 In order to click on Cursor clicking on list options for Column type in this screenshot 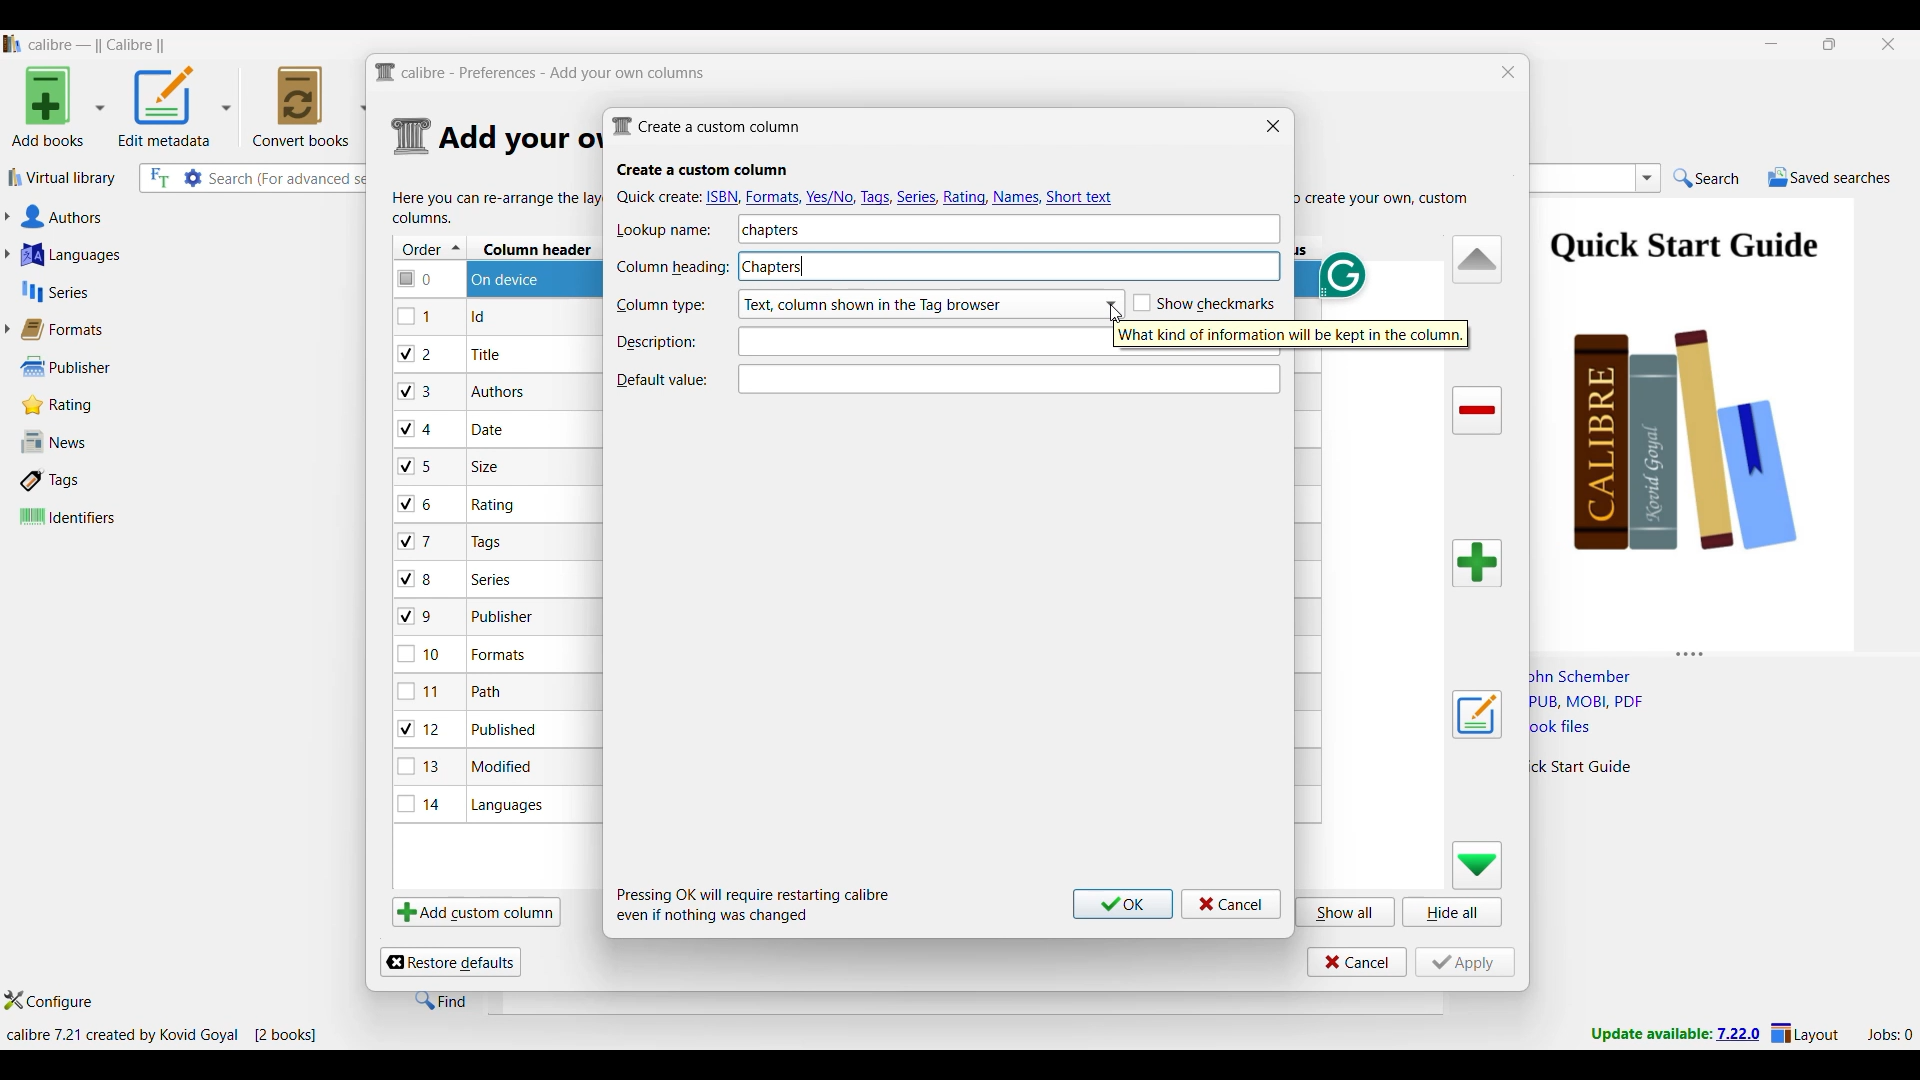, I will do `click(1116, 312)`.